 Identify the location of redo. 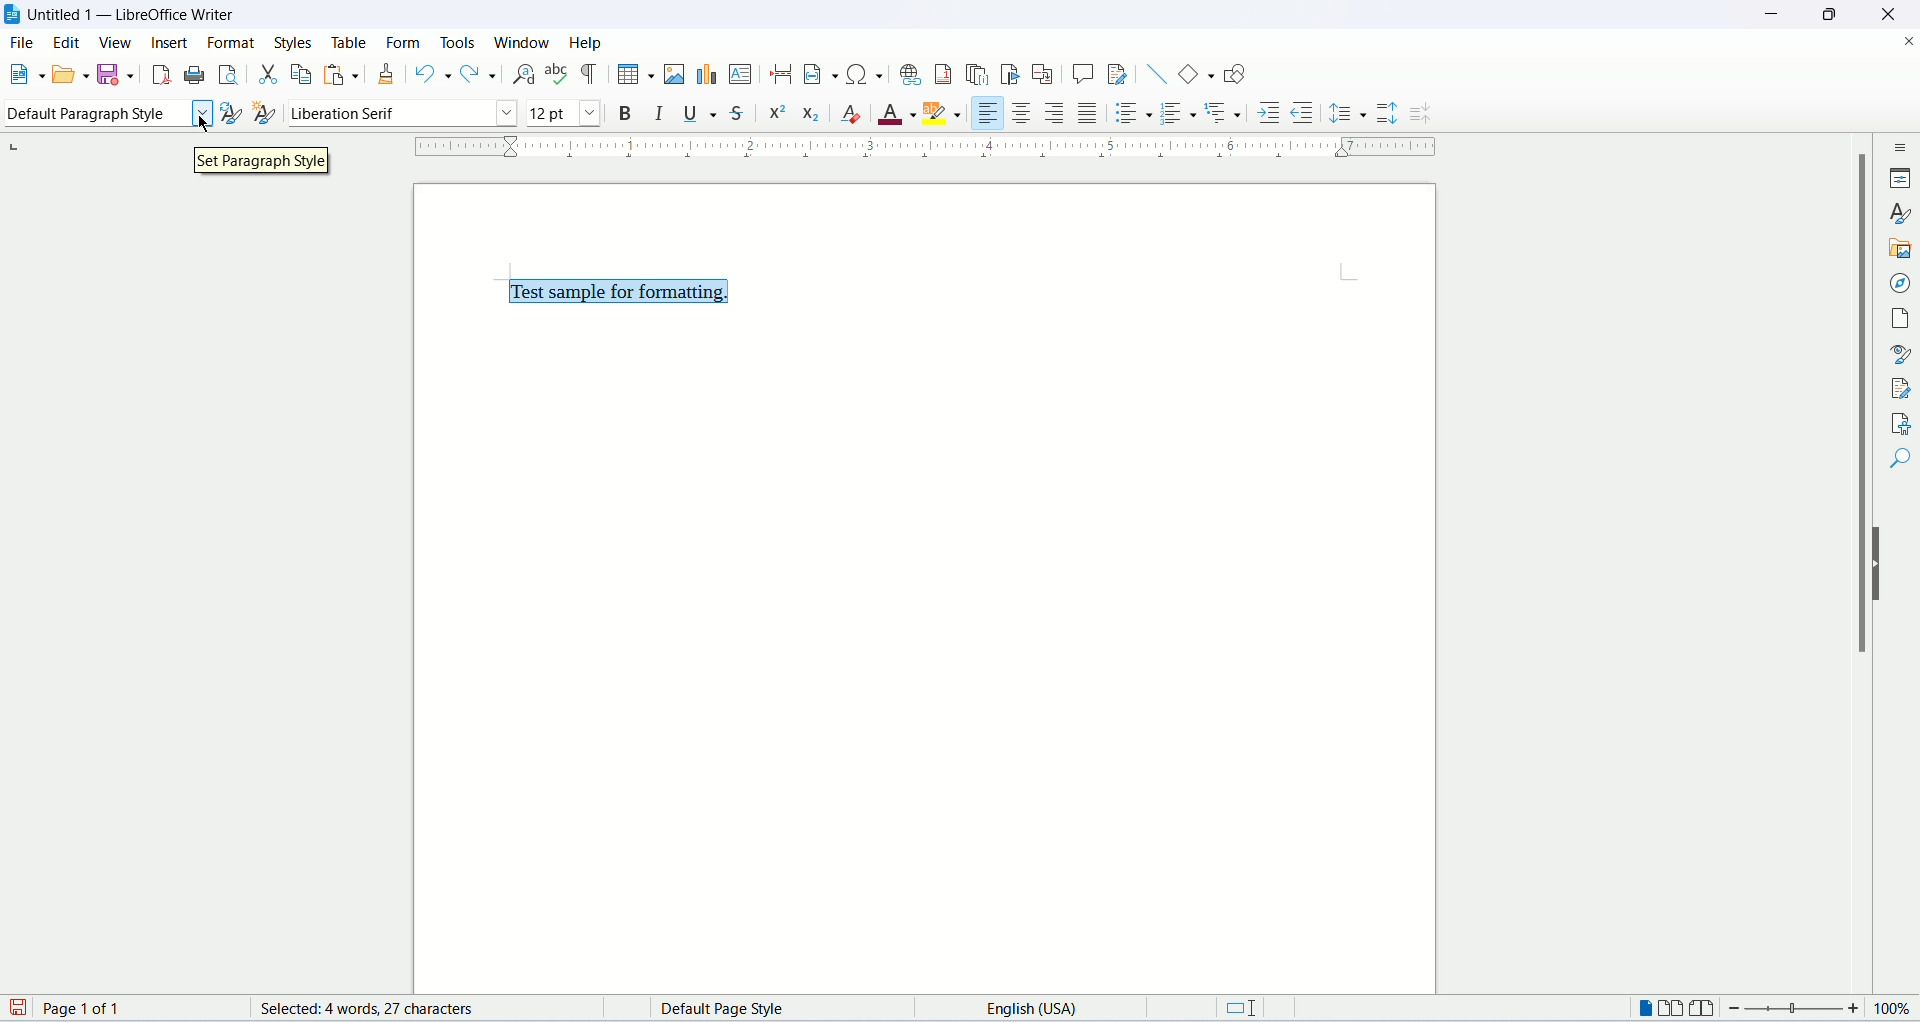
(478, 76).